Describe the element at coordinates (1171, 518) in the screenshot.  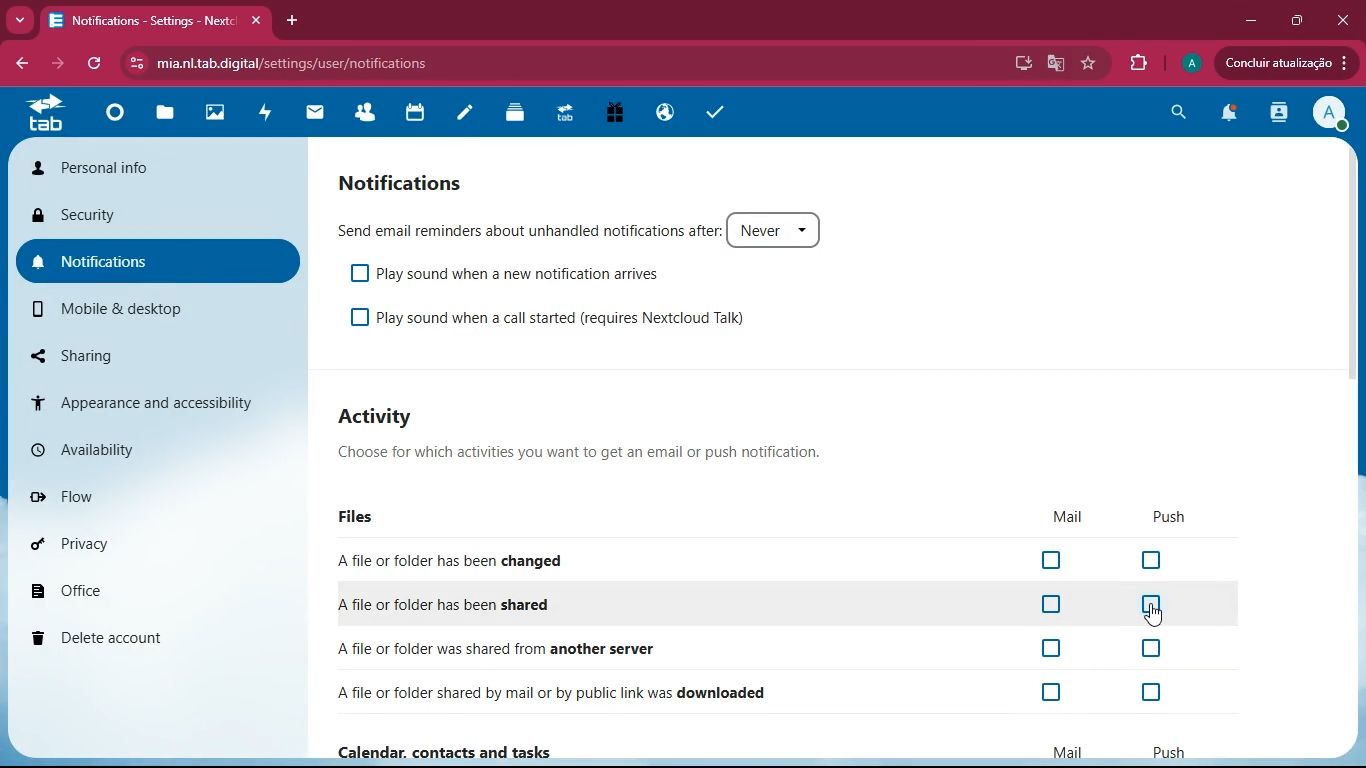
I see `push` at that location.